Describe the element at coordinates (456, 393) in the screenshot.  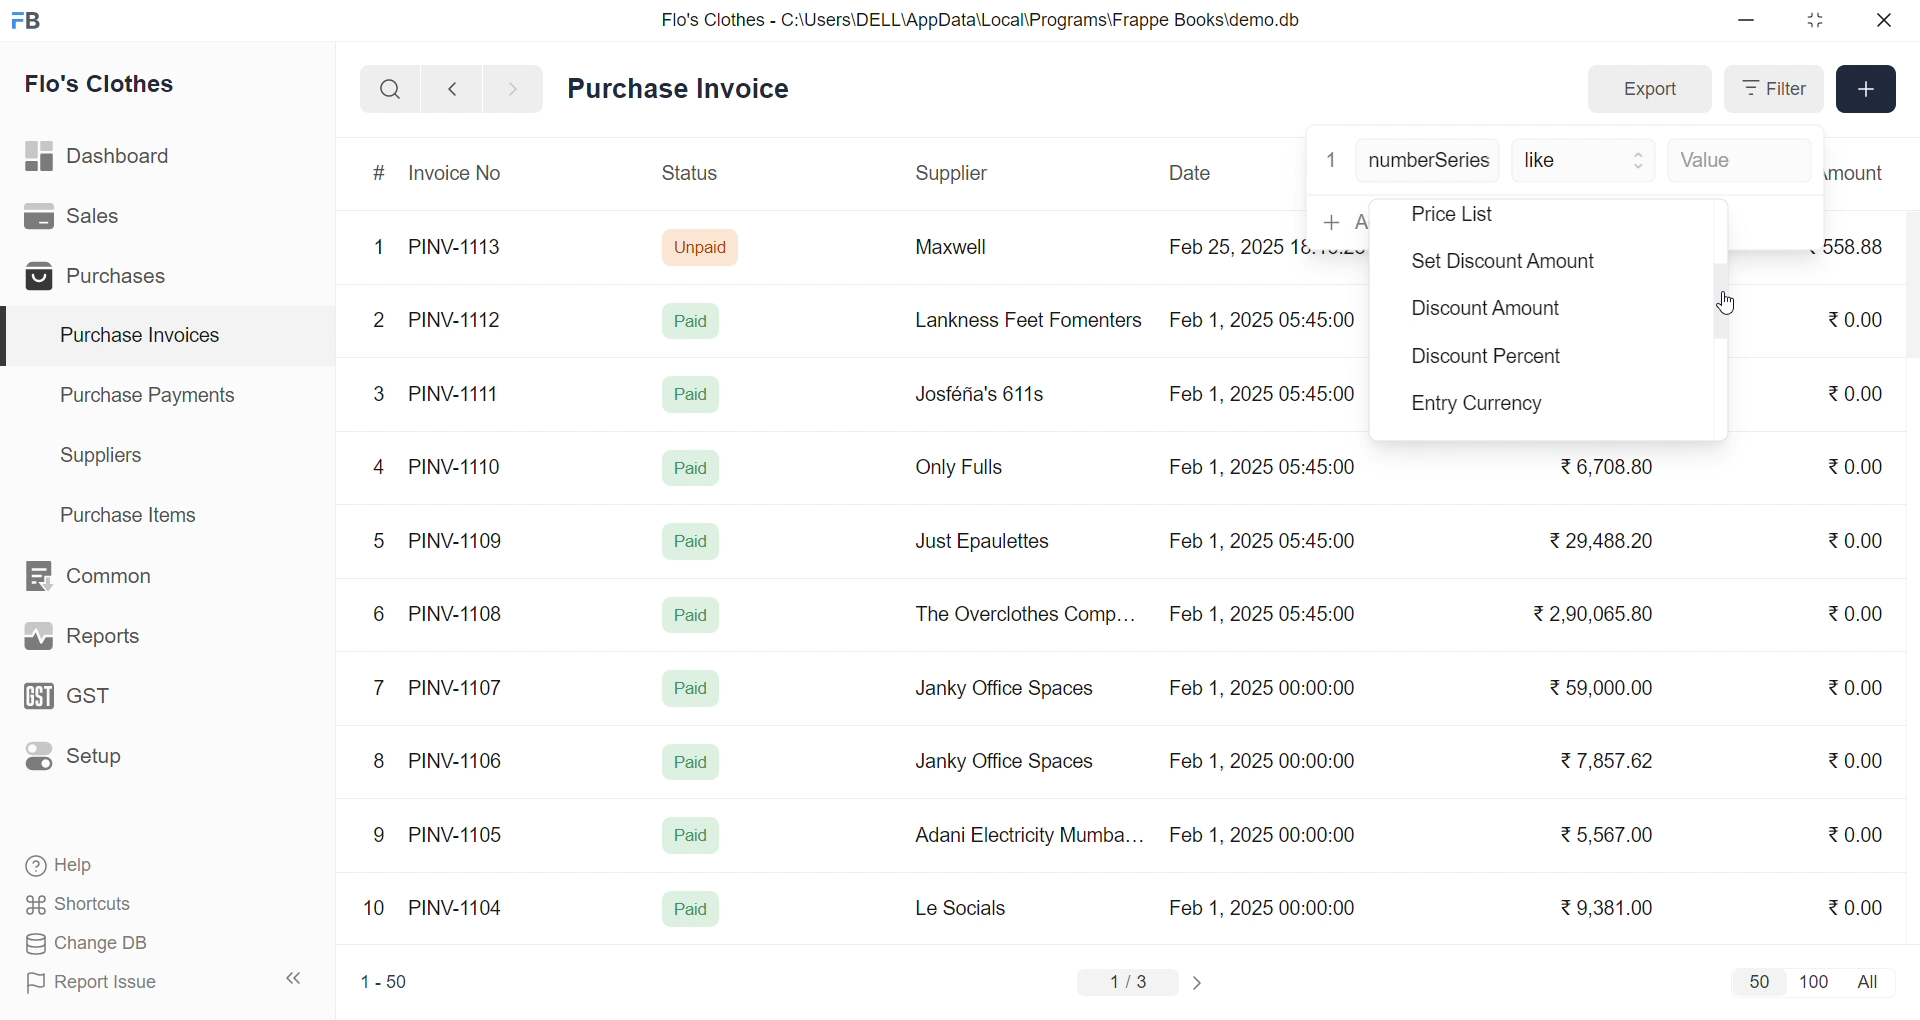
I see `PINV-1111` at that location.